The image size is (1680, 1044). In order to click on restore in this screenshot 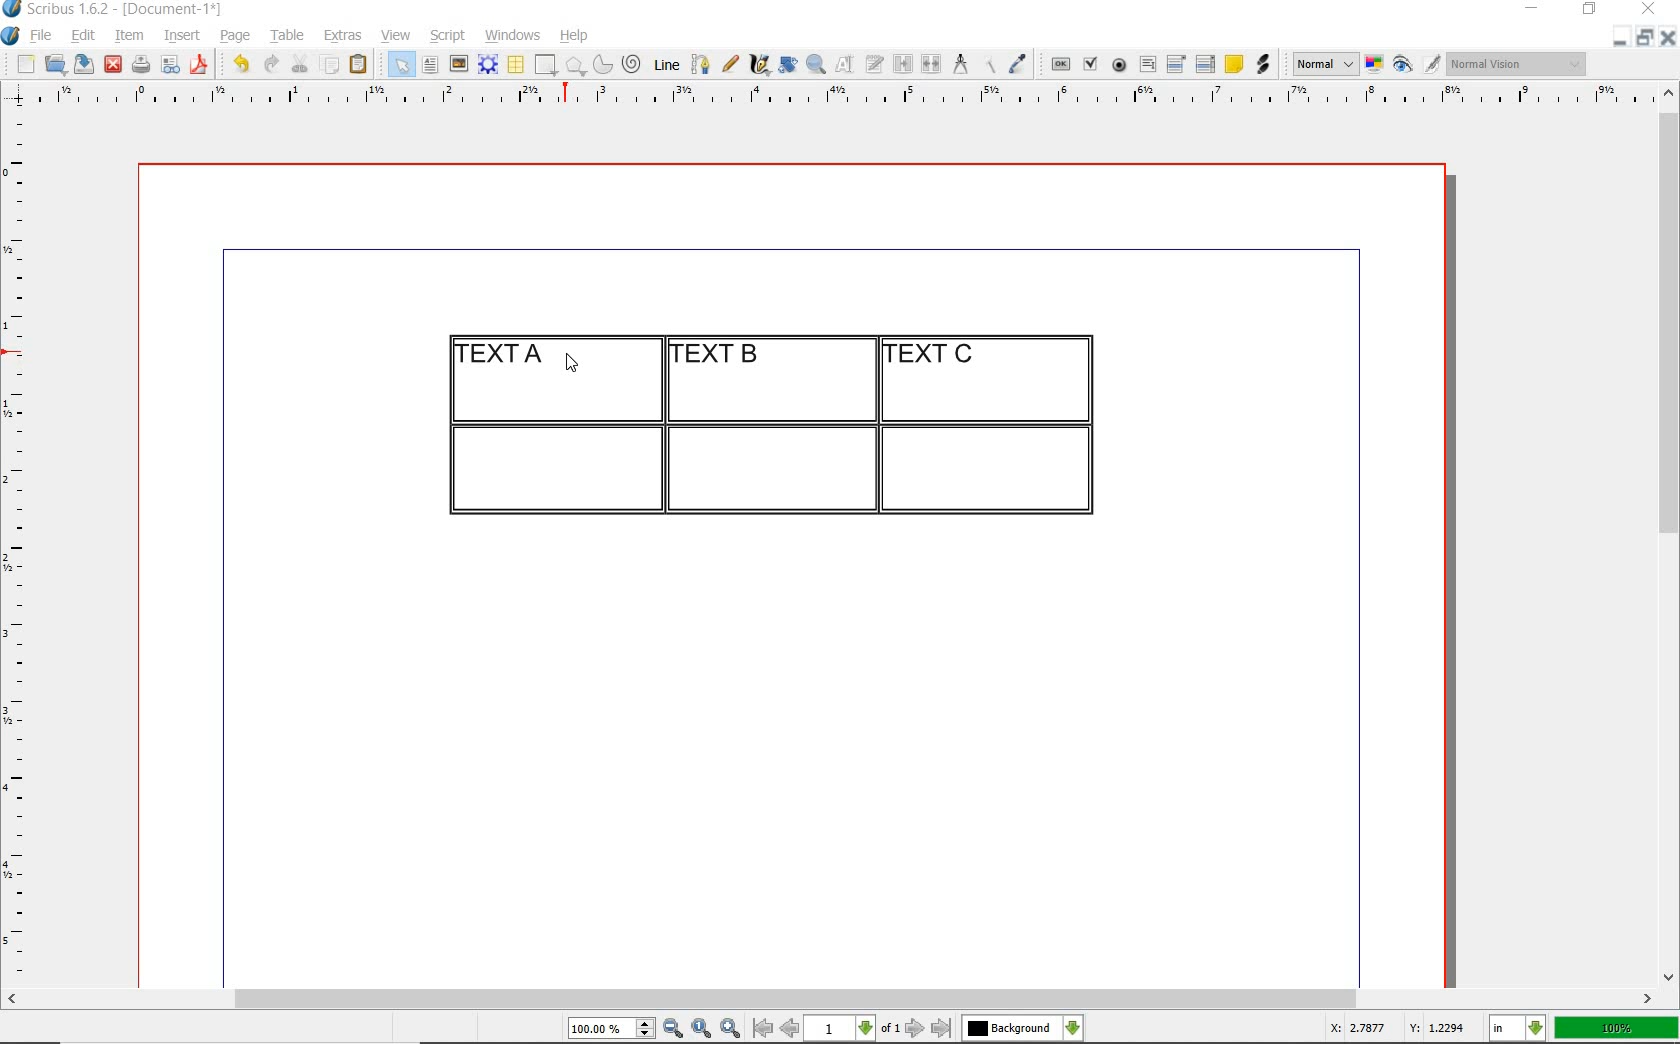, I will do `click(1590, 10)`.